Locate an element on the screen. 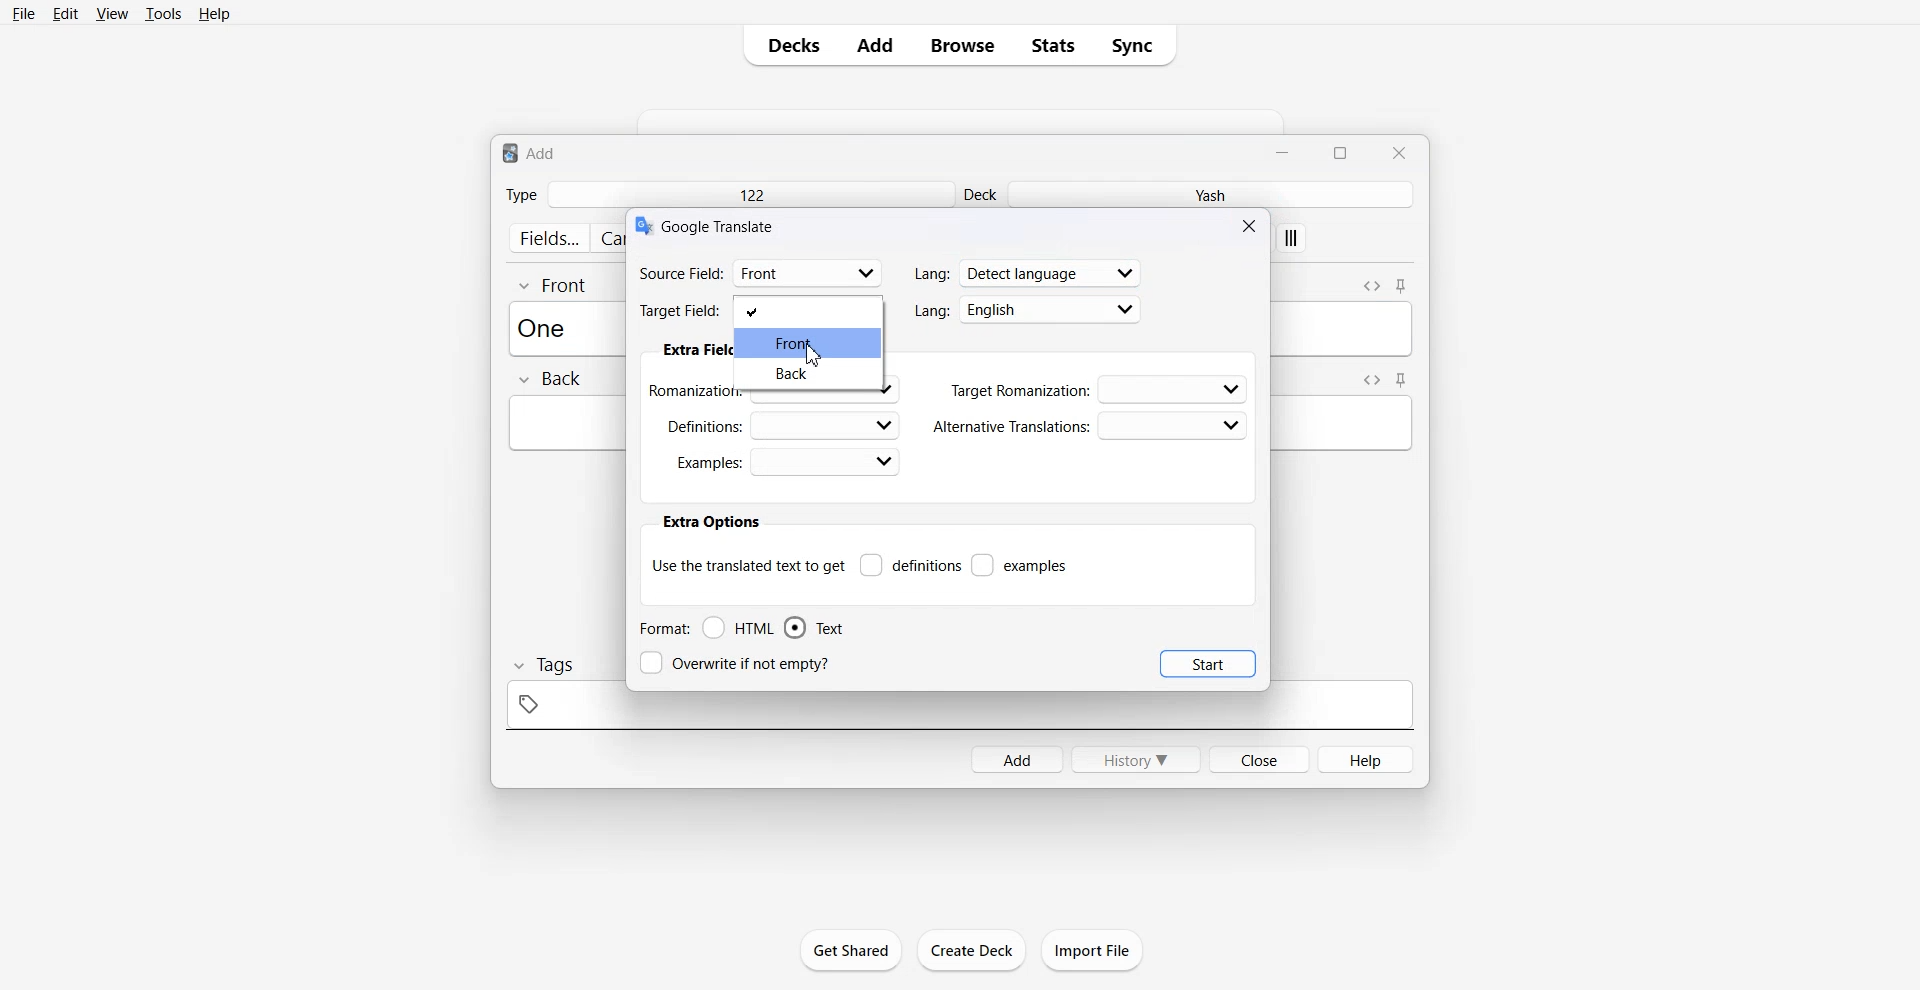 This screenshot has height=990, width=1920. Stats is located at coordinates (1052, 45).